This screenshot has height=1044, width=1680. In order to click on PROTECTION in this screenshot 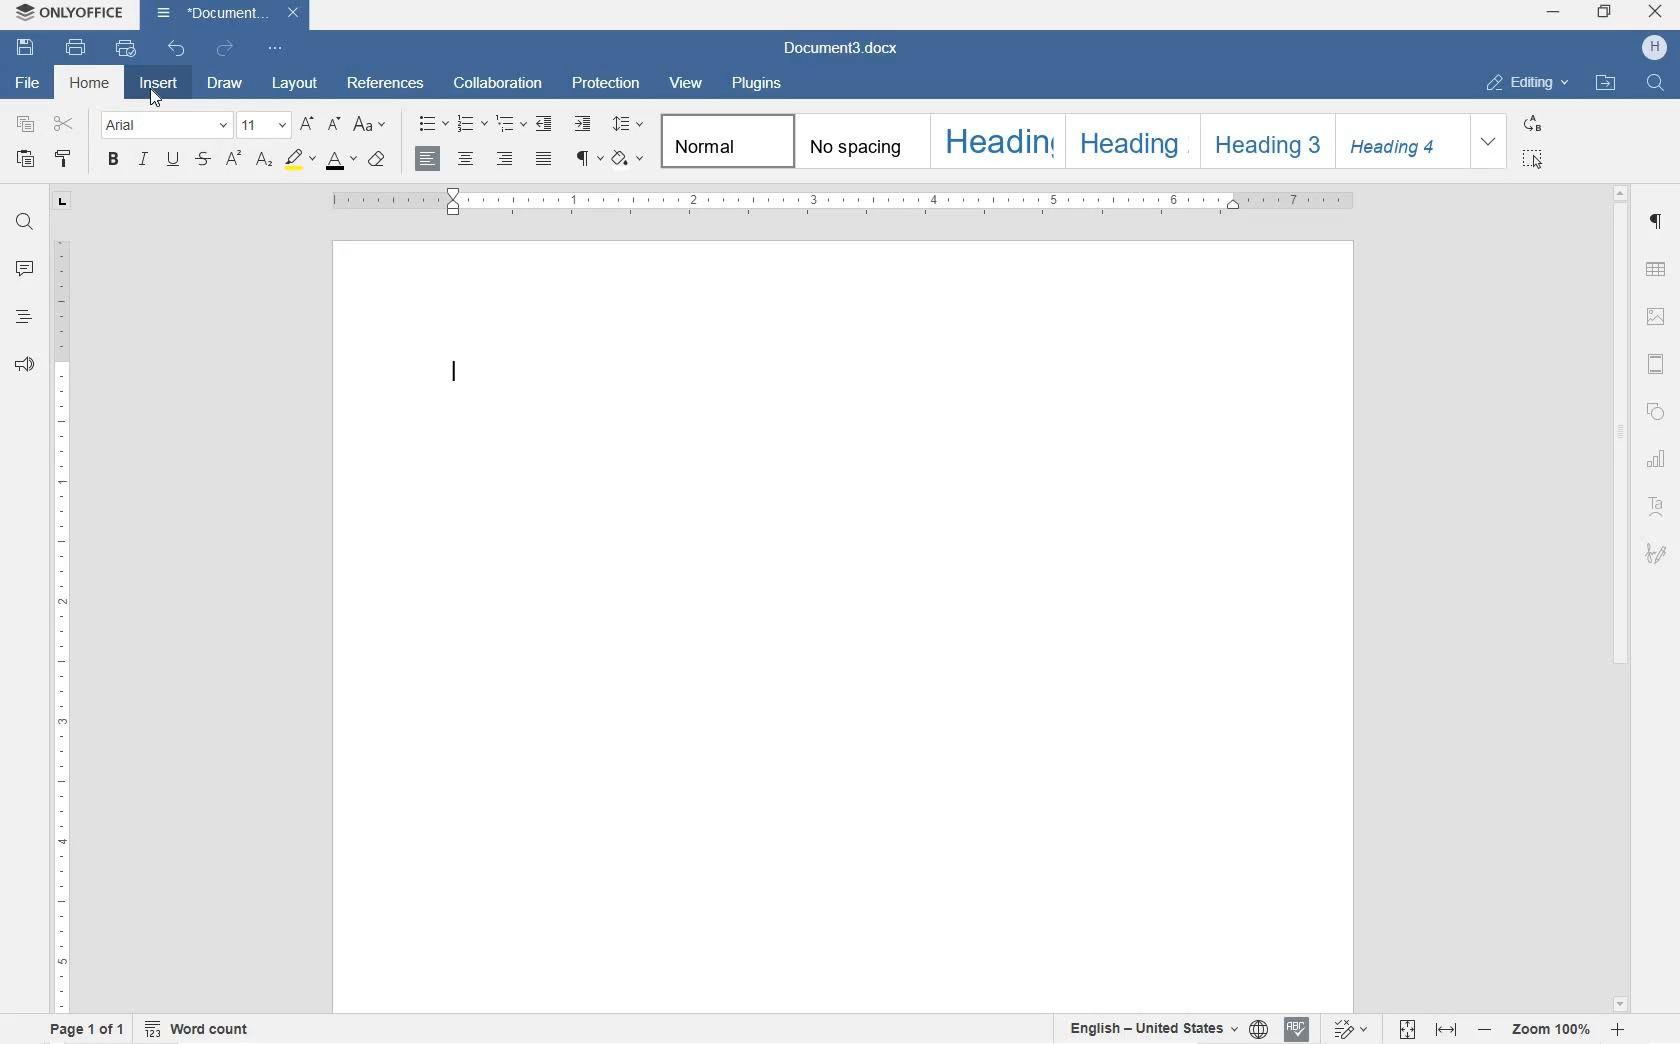, I will do `click(605, 85)`.